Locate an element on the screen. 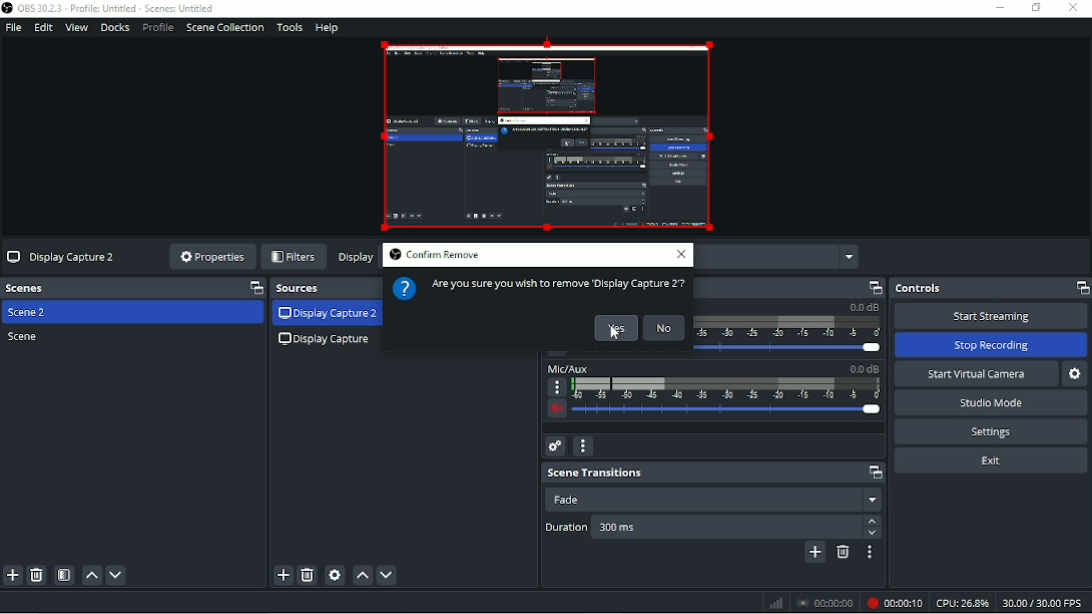 This screenshot has height=614, width=1092. Sources is located at coordinates (326, 288).